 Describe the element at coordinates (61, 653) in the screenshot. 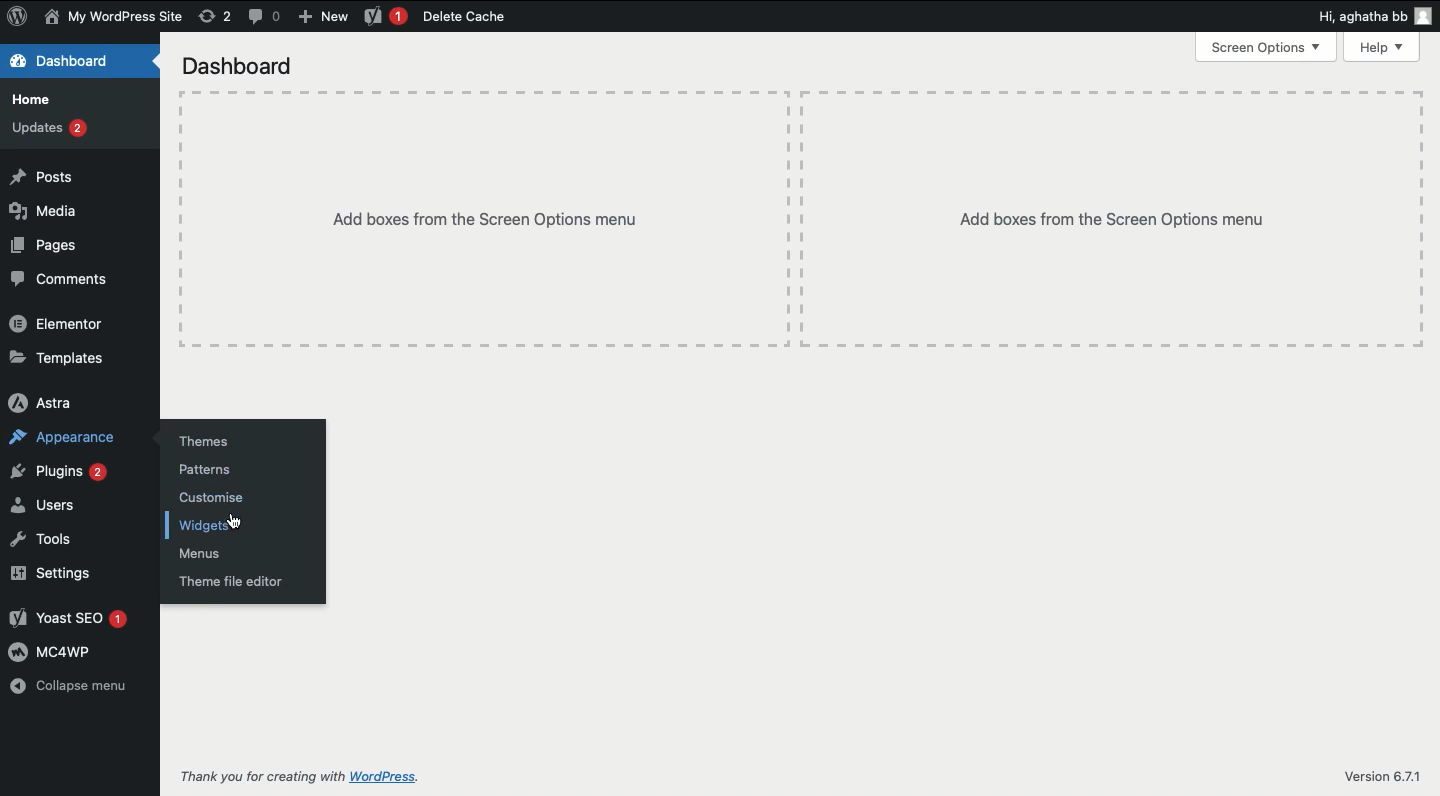

I see `MC4wp` at that location.